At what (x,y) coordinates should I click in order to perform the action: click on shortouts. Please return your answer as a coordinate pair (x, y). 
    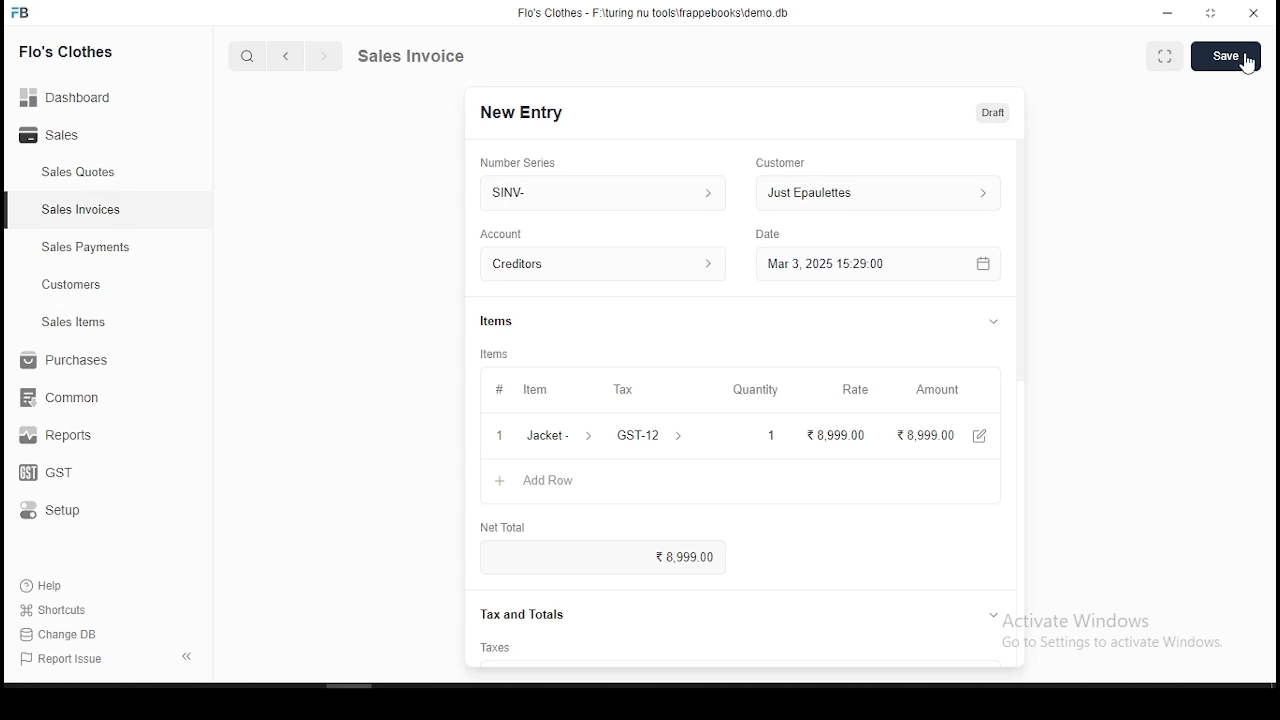
    Looking at the image, I should click on (54, 610).